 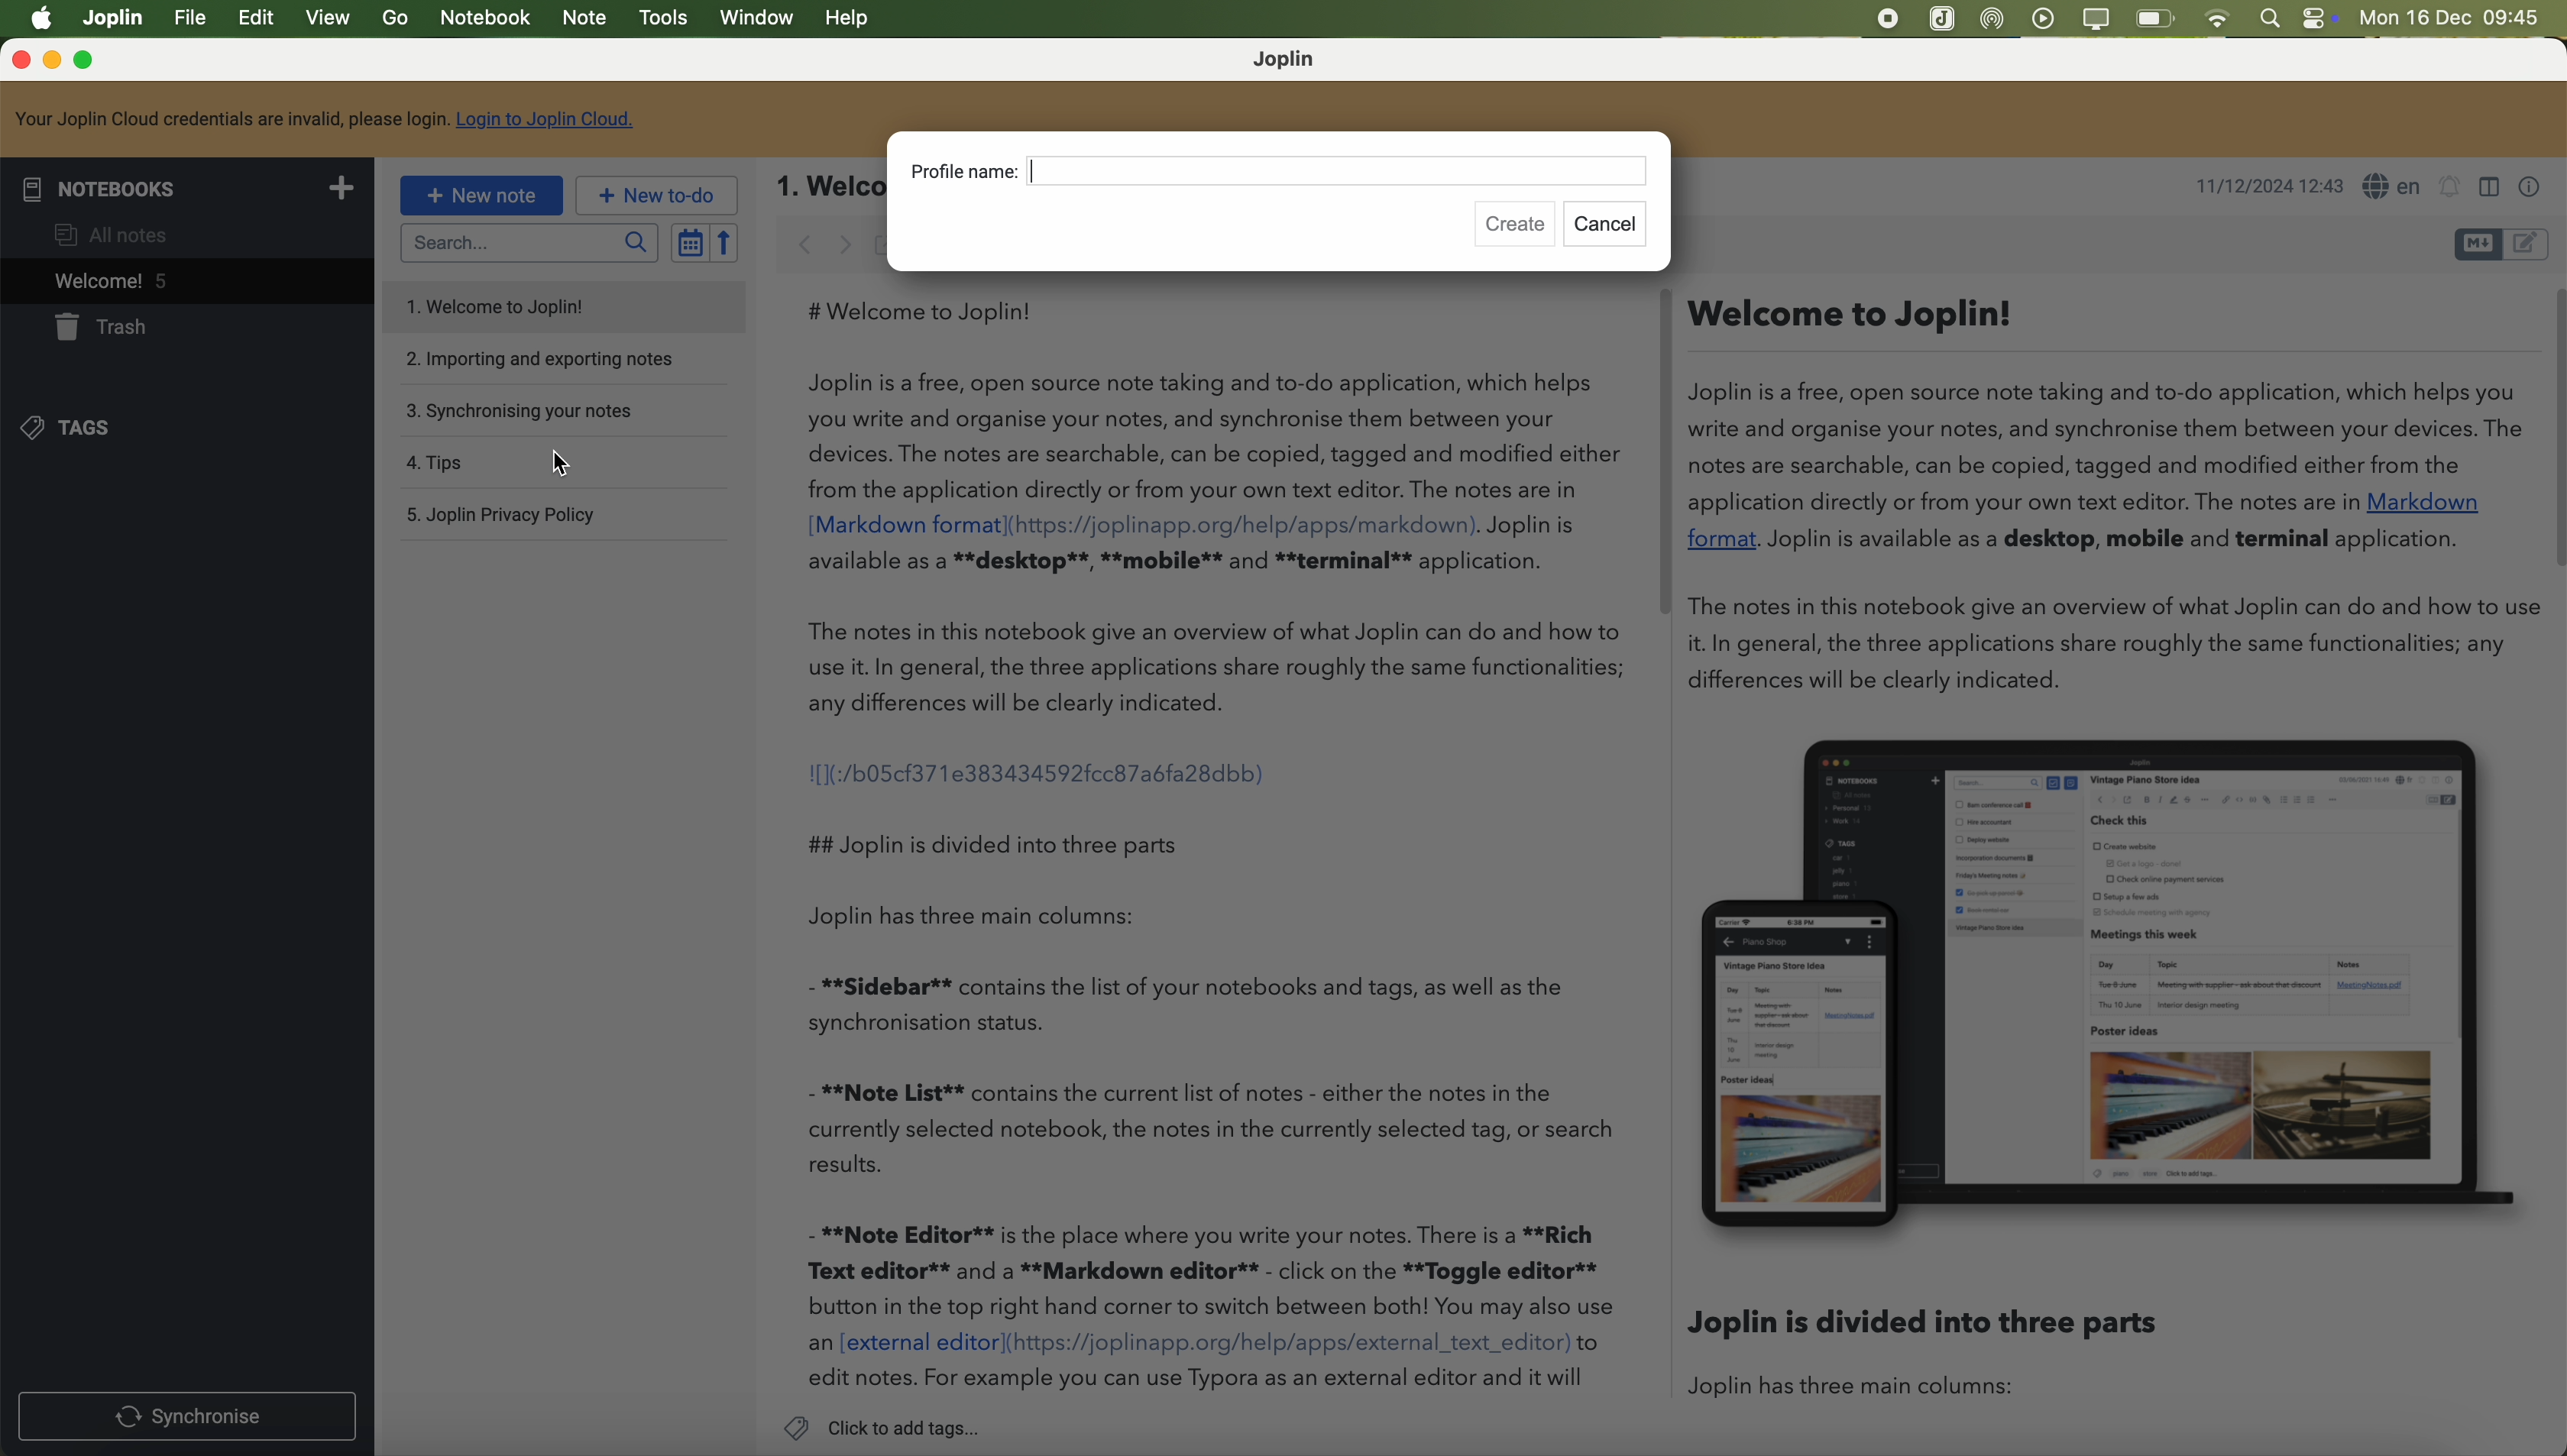 What do you see at coordinates (548, 119) in the screenshot?
I see `Login to Joplin Cloud.` at bounding box center [548, 119].